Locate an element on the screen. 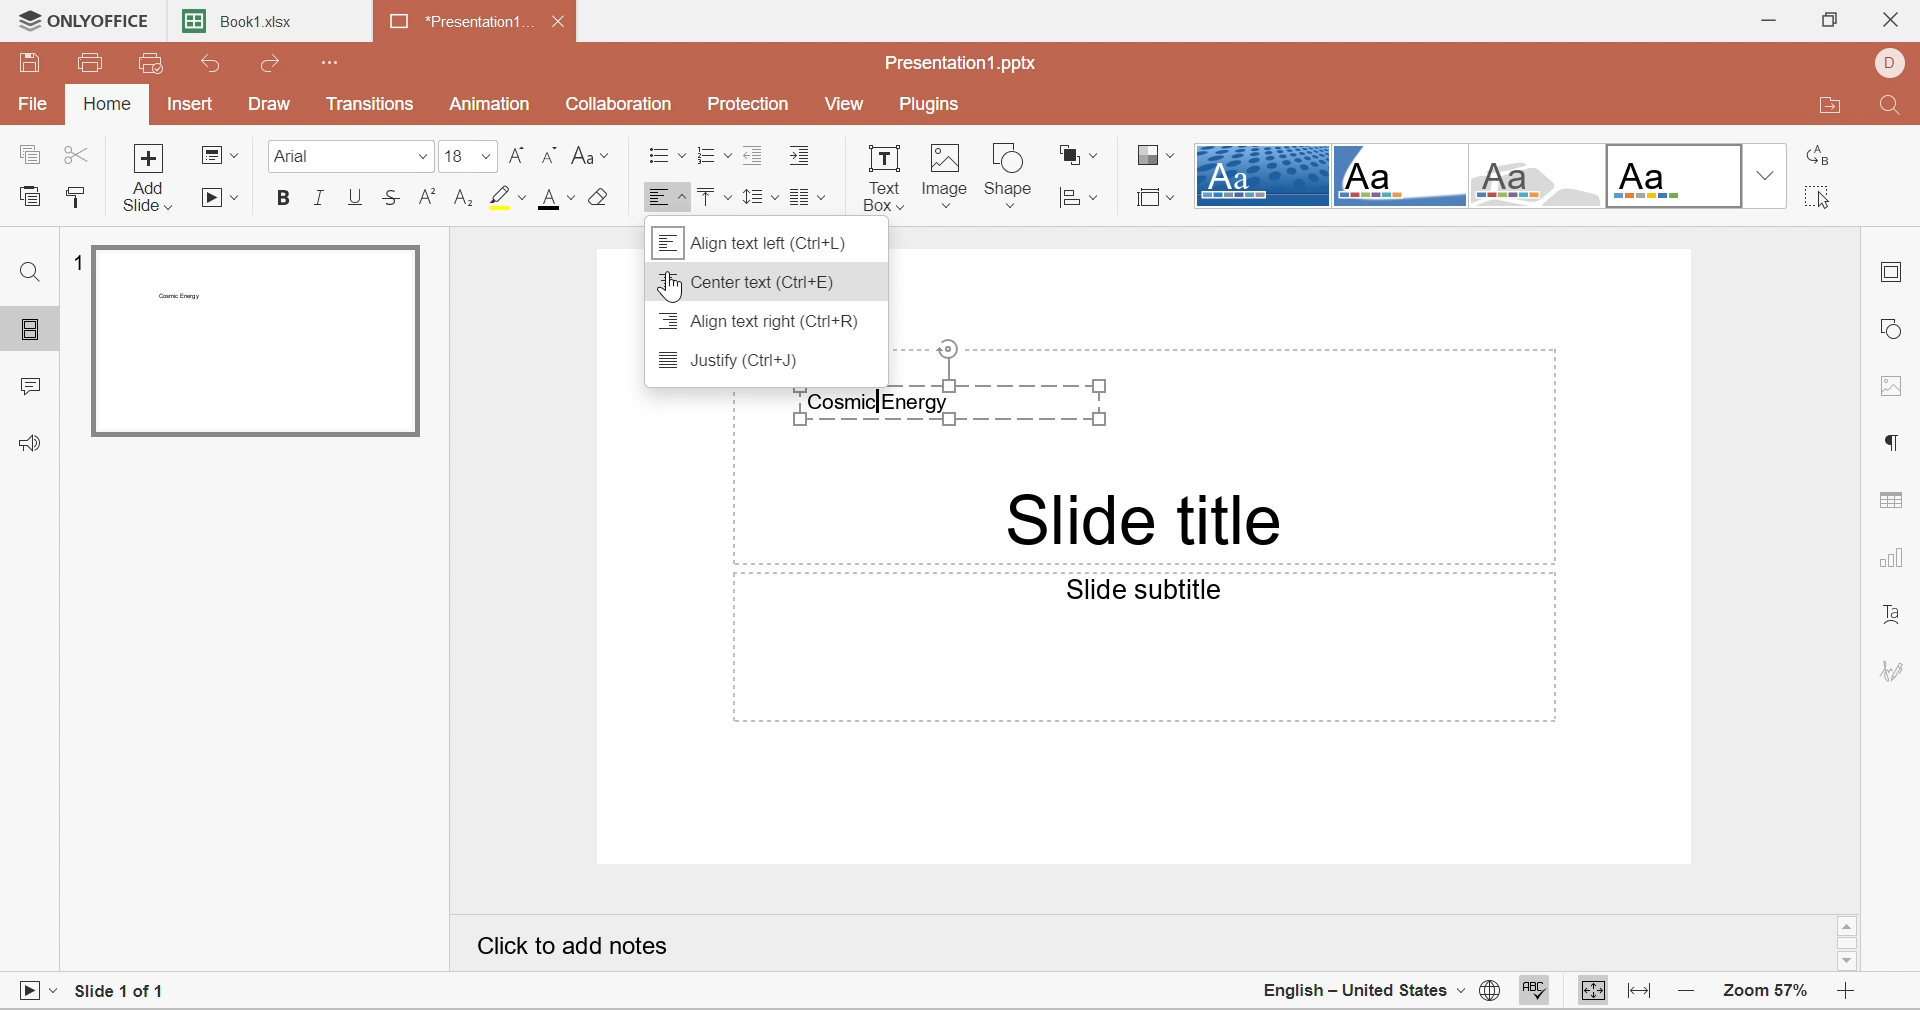  Print is located at coordinates (94, 63).